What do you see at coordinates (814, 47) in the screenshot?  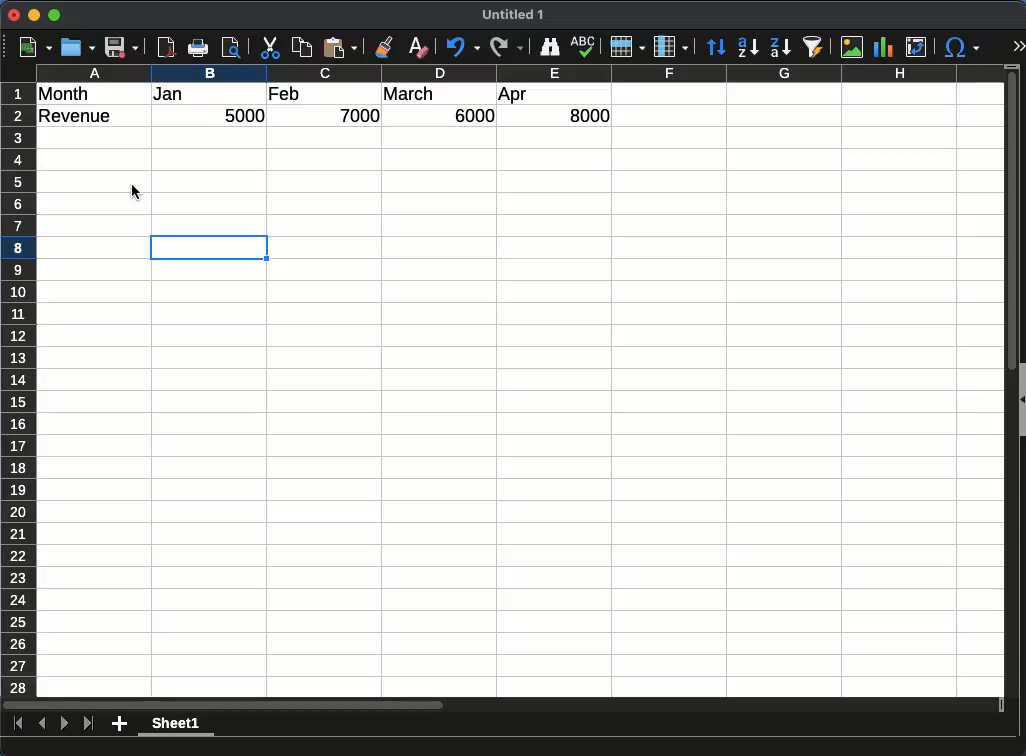 I see `autofilter` at bounding box center [814, 47].